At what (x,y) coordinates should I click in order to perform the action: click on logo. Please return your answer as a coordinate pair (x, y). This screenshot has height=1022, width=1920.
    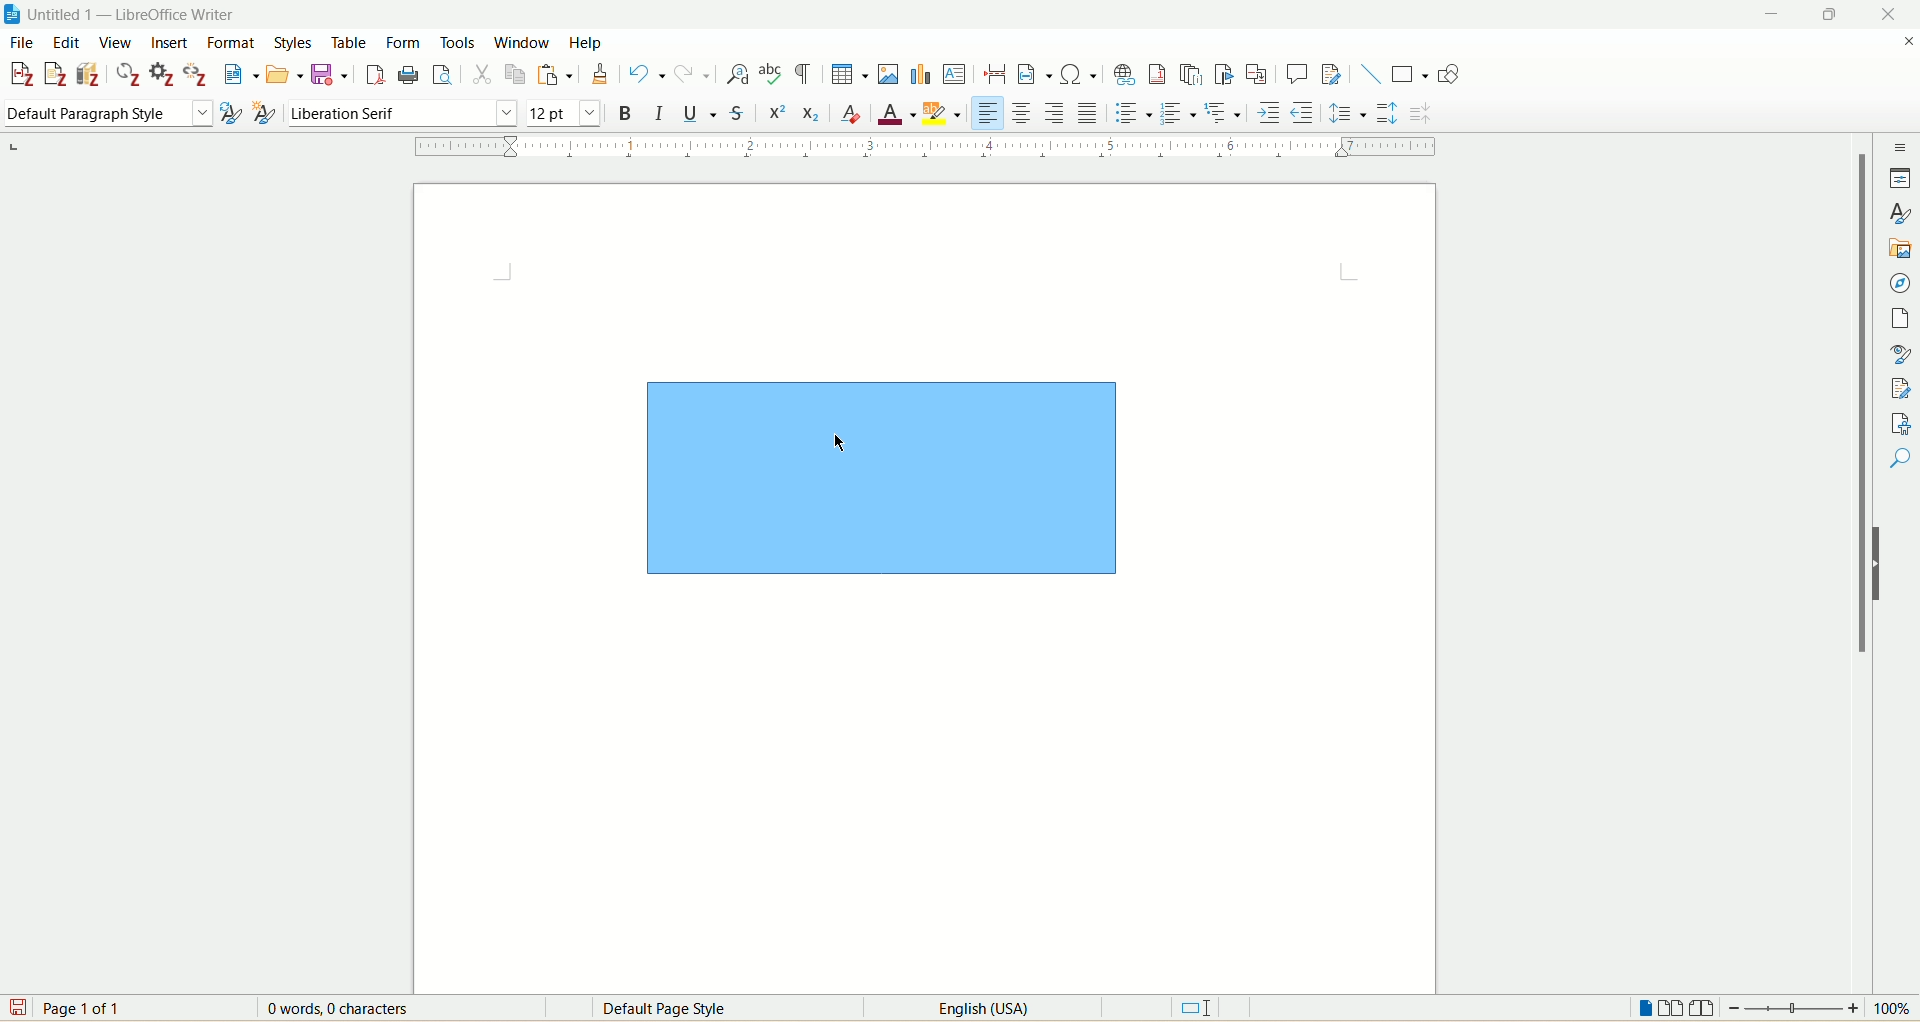
    Looking at the image, I should click on (12, 15).